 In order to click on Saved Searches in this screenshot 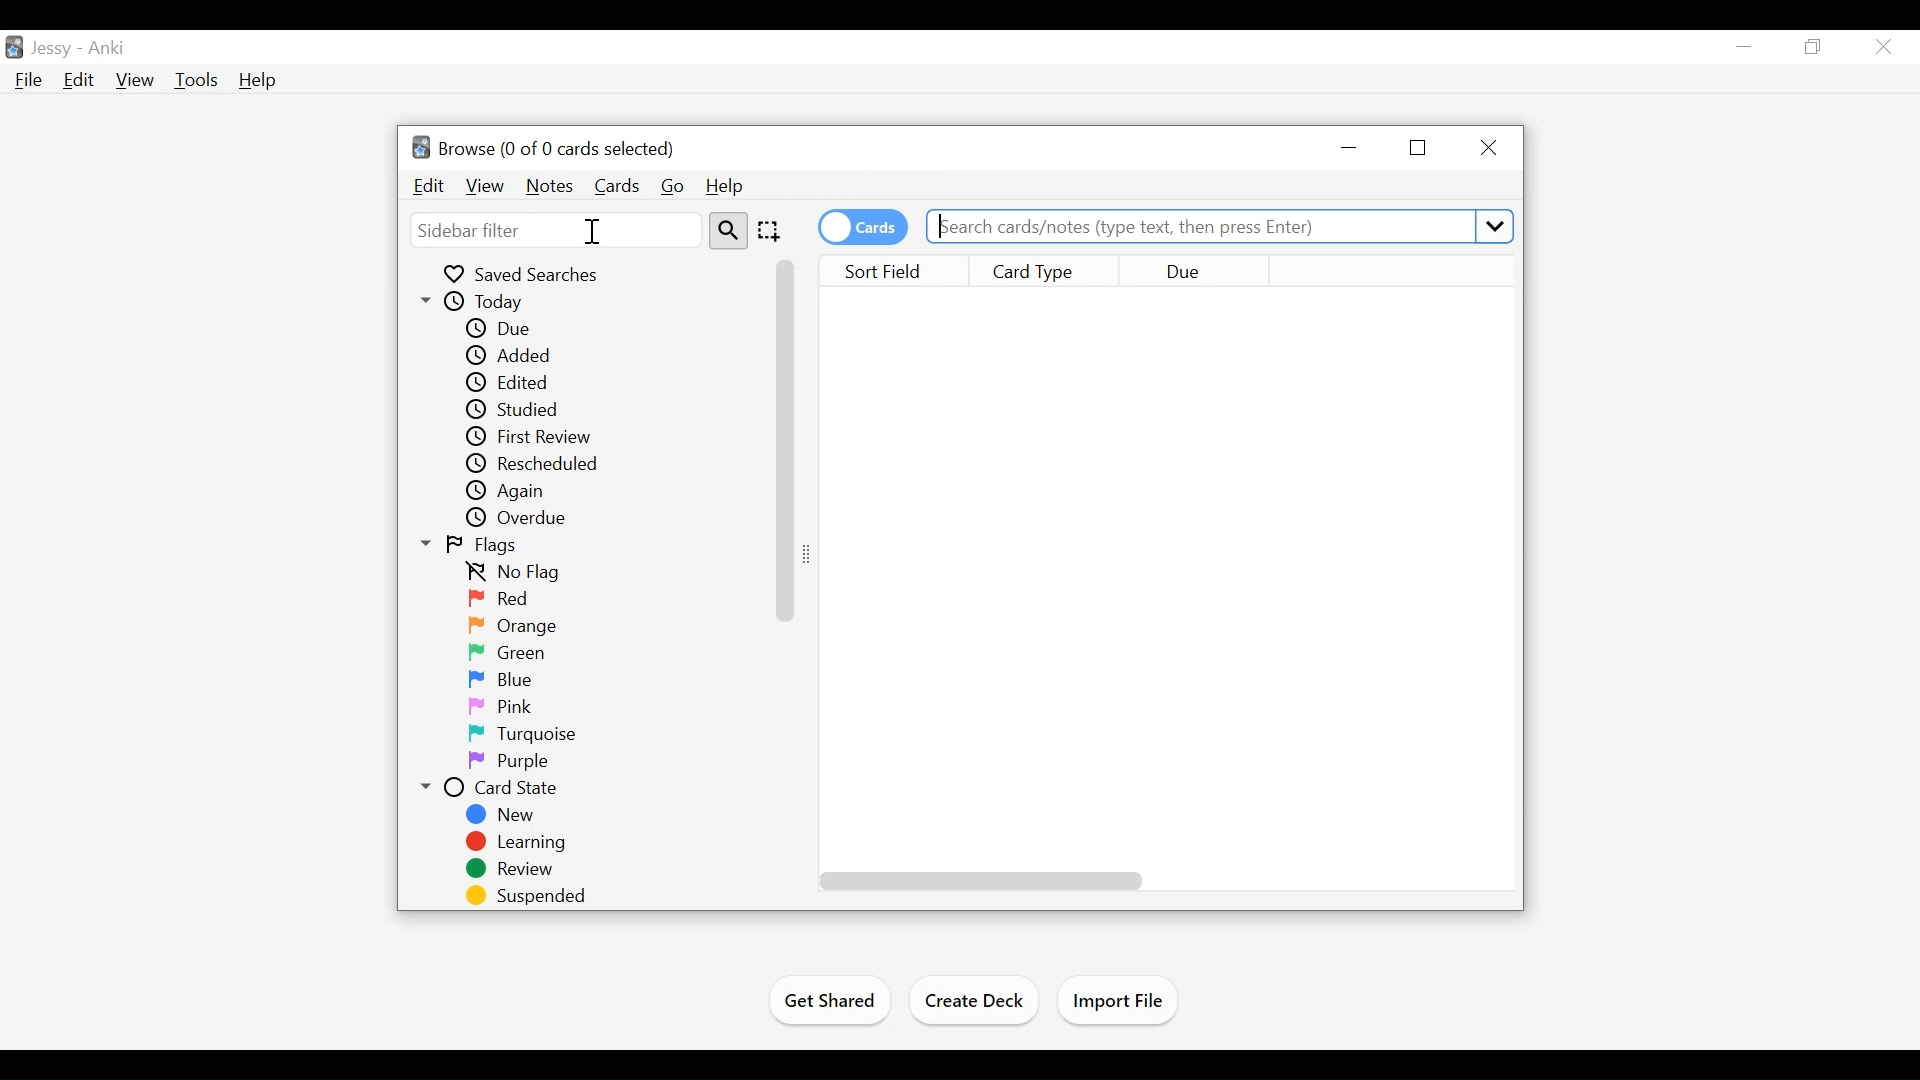, I will do `click(524, 274)`.